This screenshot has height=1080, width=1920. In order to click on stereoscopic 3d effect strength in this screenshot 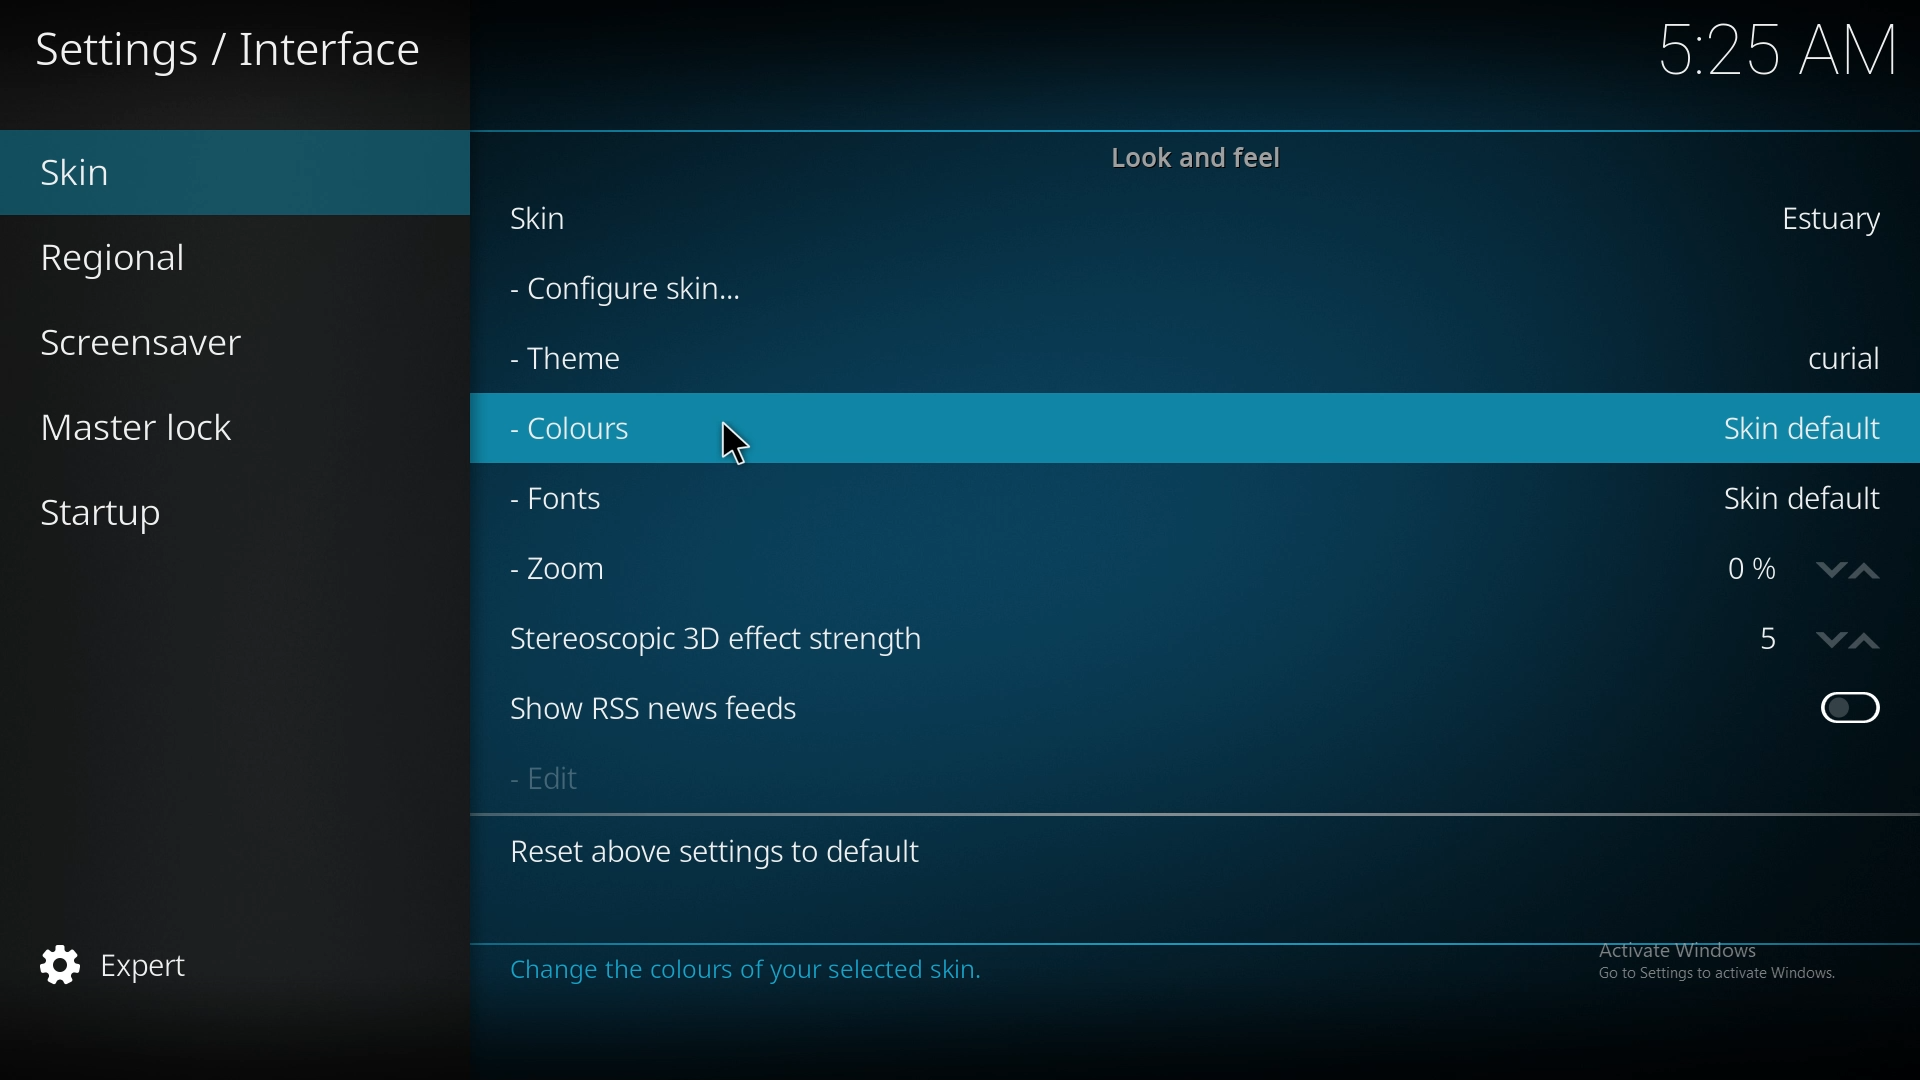, I will do `click(739, 635)`.